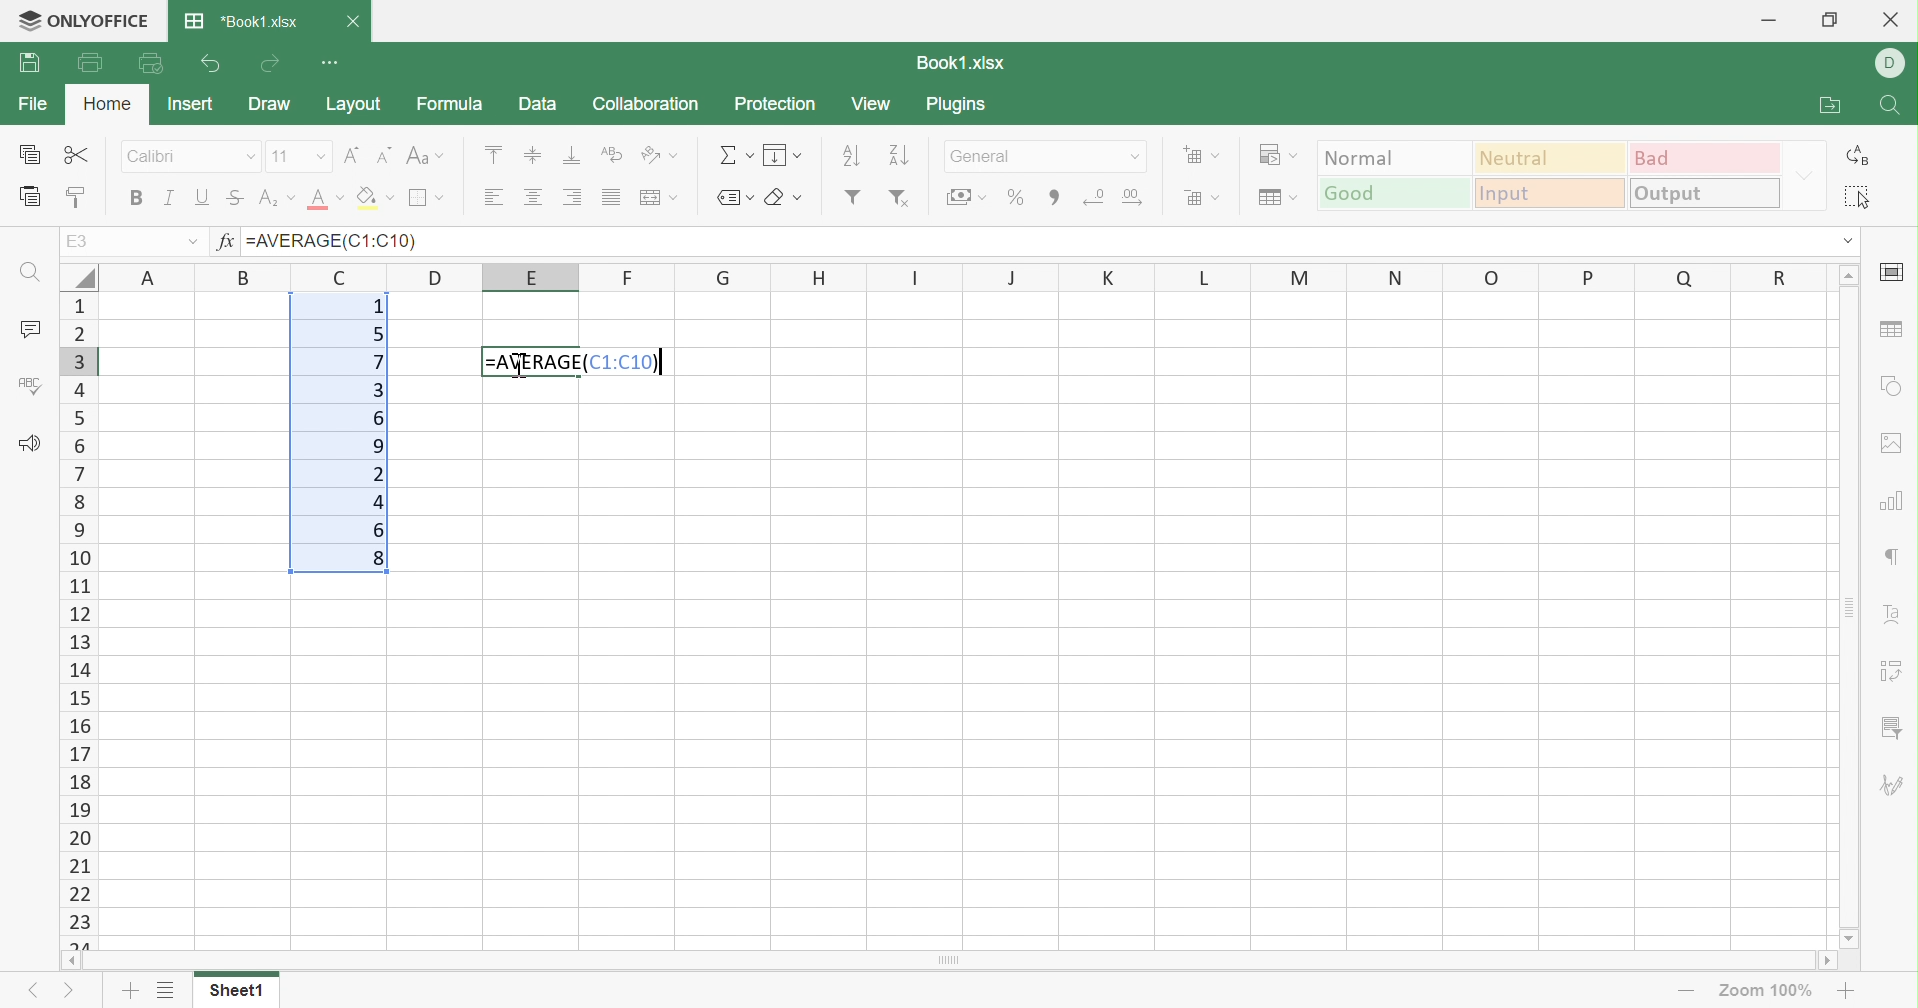  Describe the element at coordinates (1548, 194) in the screenshot. I see `Input` at that location.